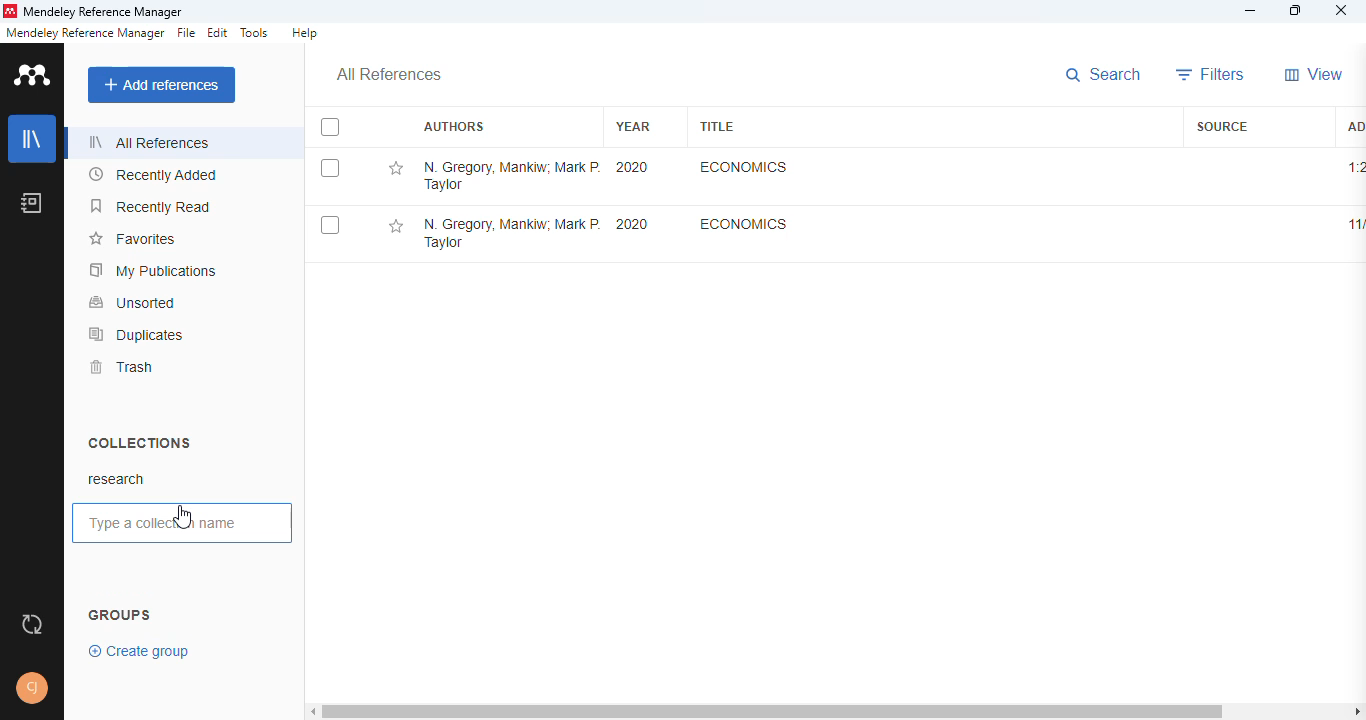  Describe the element at coordinates (395, 227) in the screenshot. I see `add this reference to favorites` at that location.